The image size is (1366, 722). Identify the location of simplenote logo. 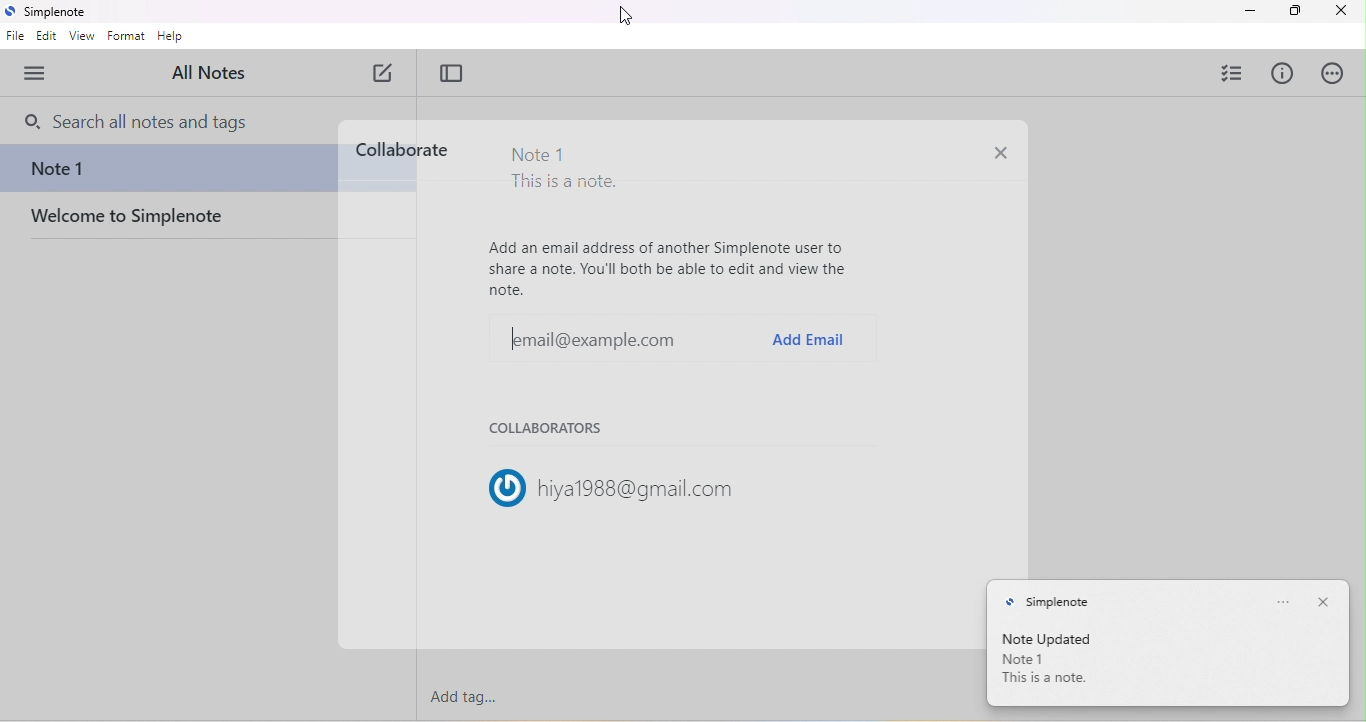
(10, 13).